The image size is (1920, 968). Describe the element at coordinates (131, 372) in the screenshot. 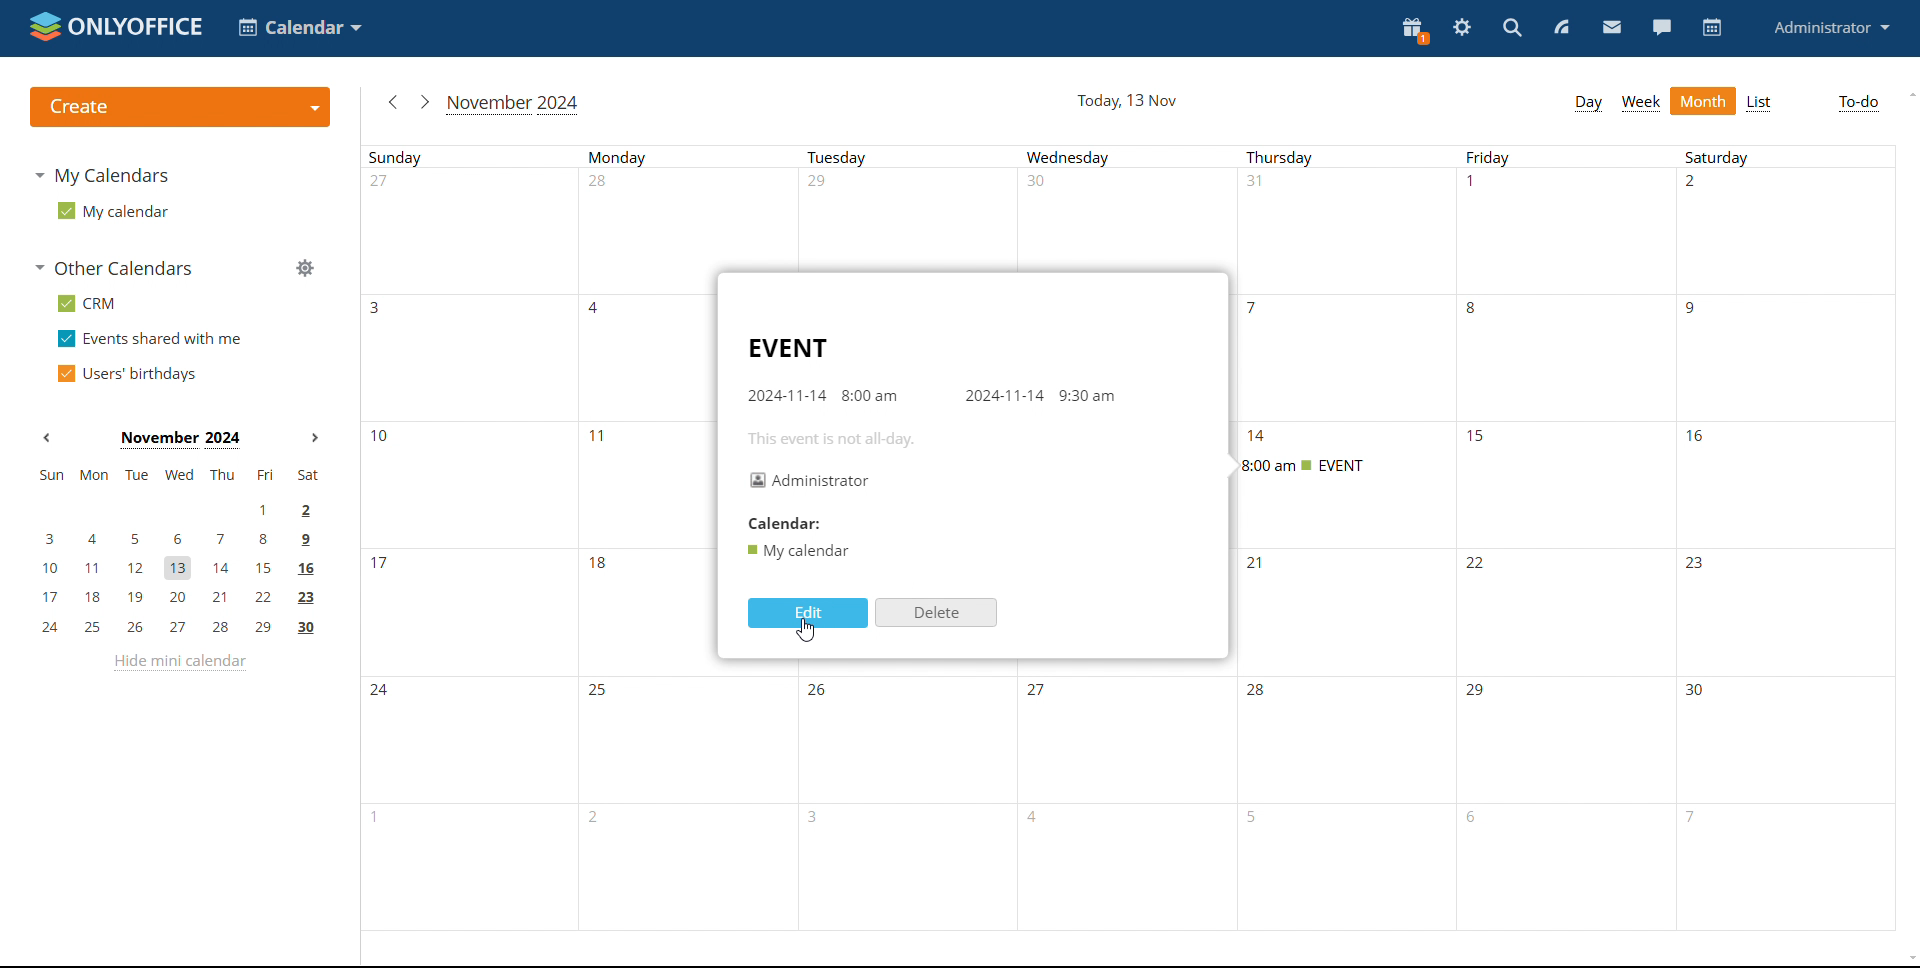

I see `users' burthdays` at that location.